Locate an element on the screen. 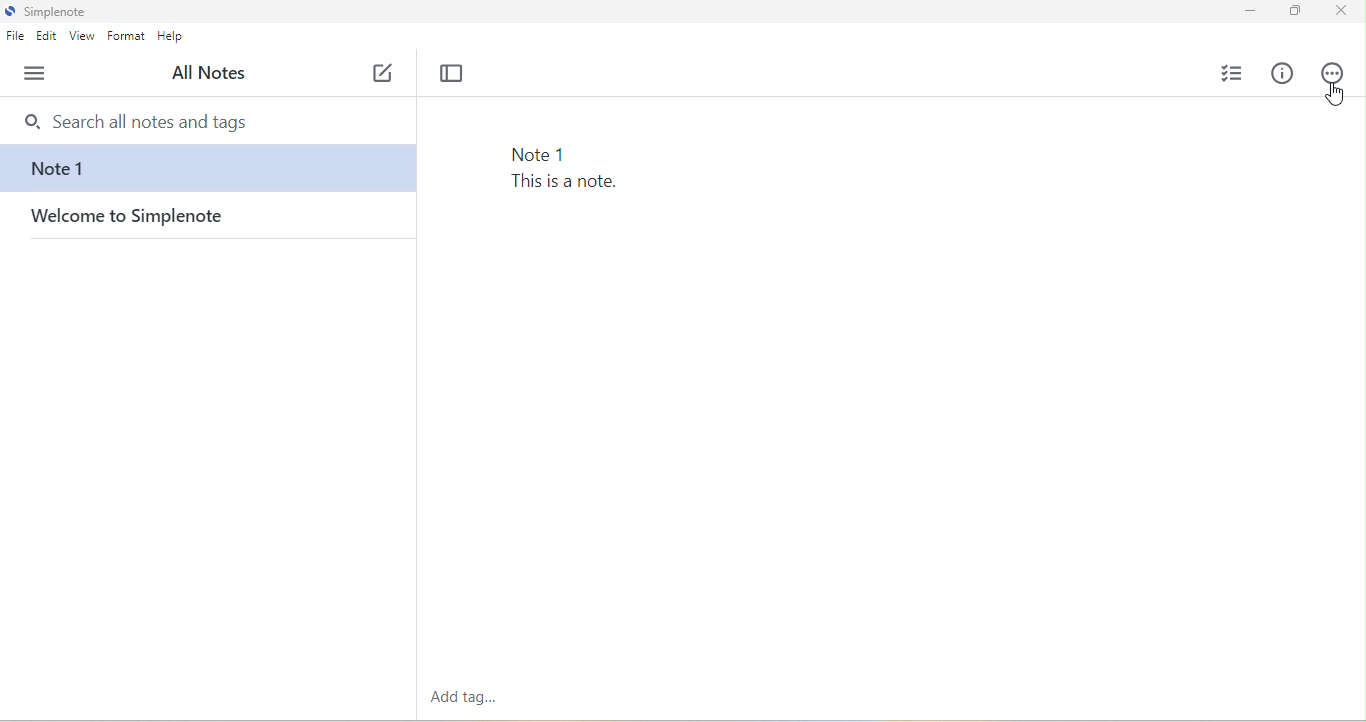 This screenshot has height=722, width=1366. new note is located at coordinates (385, 73).